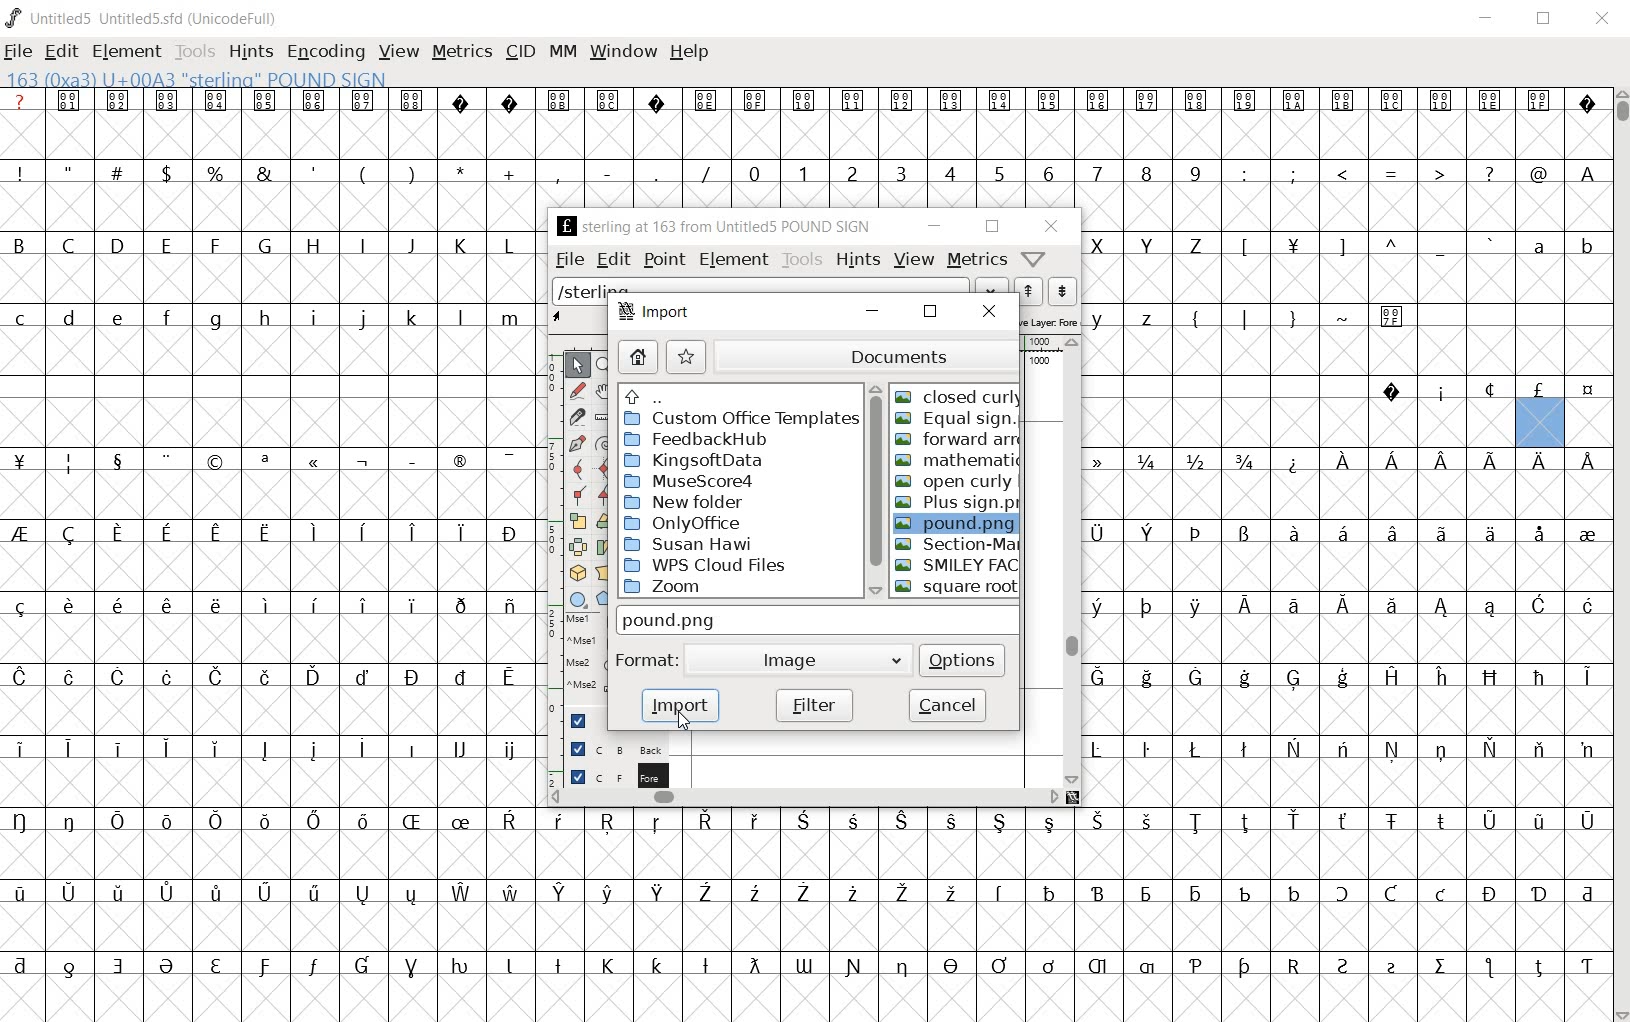  I want to click on Symbol, so click(165, 893).